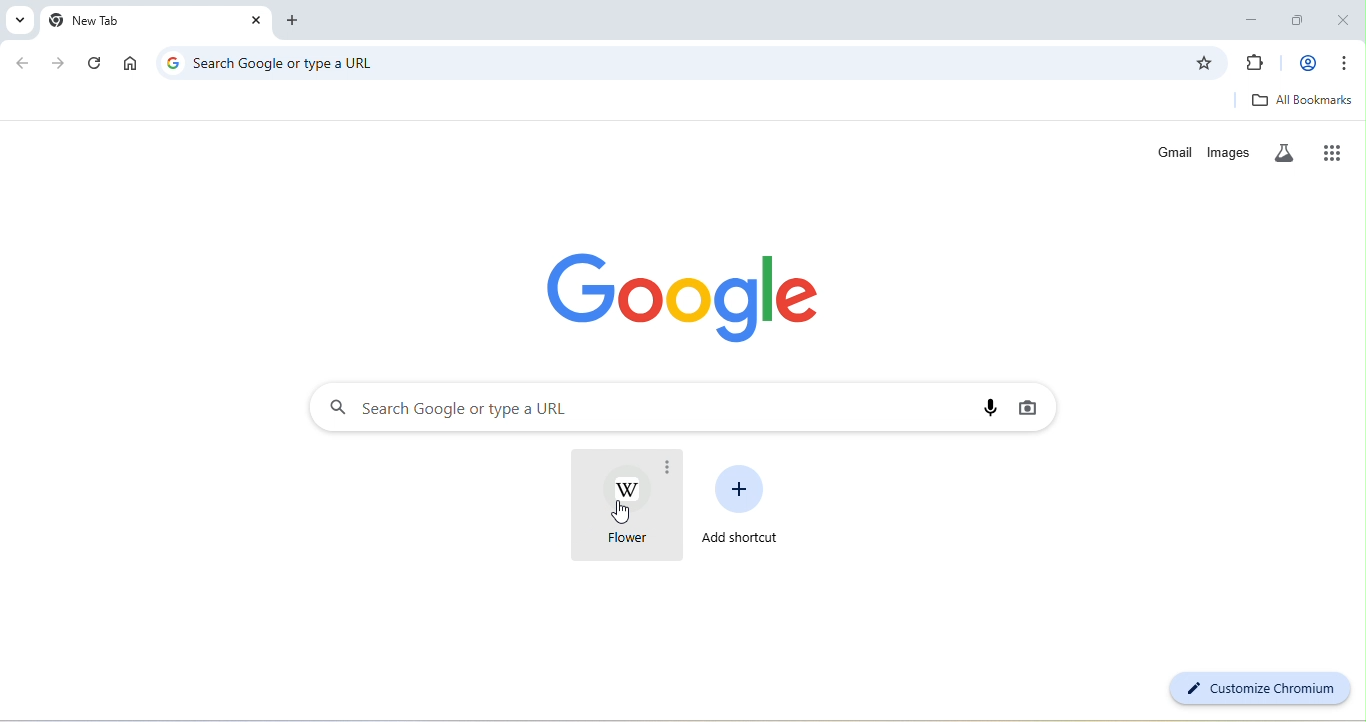 This screenshot has width=1366, height=722. Describe the element at coordinates (1348, 63) in the screenshot. I see `customized and control google chrome` at that location.